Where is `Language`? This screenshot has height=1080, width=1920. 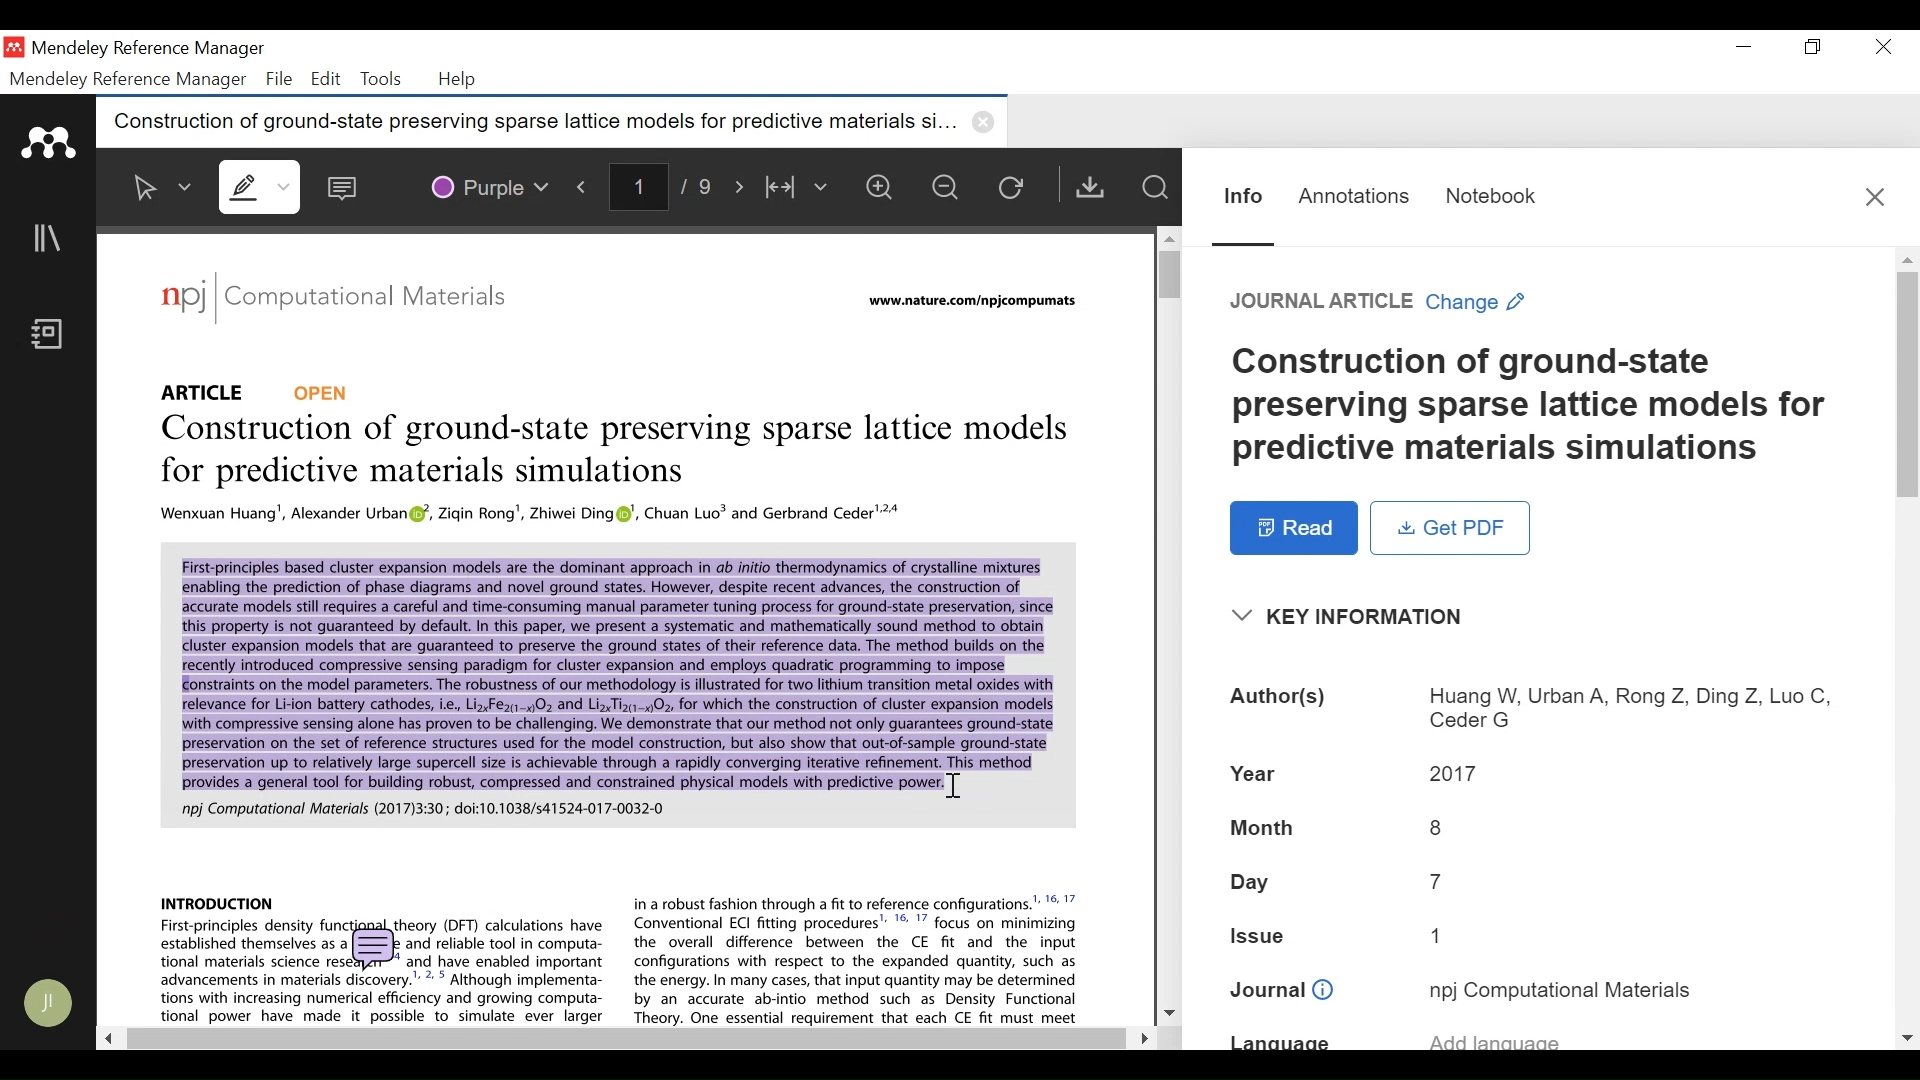
Language is located at coordinates (1495, 1037).